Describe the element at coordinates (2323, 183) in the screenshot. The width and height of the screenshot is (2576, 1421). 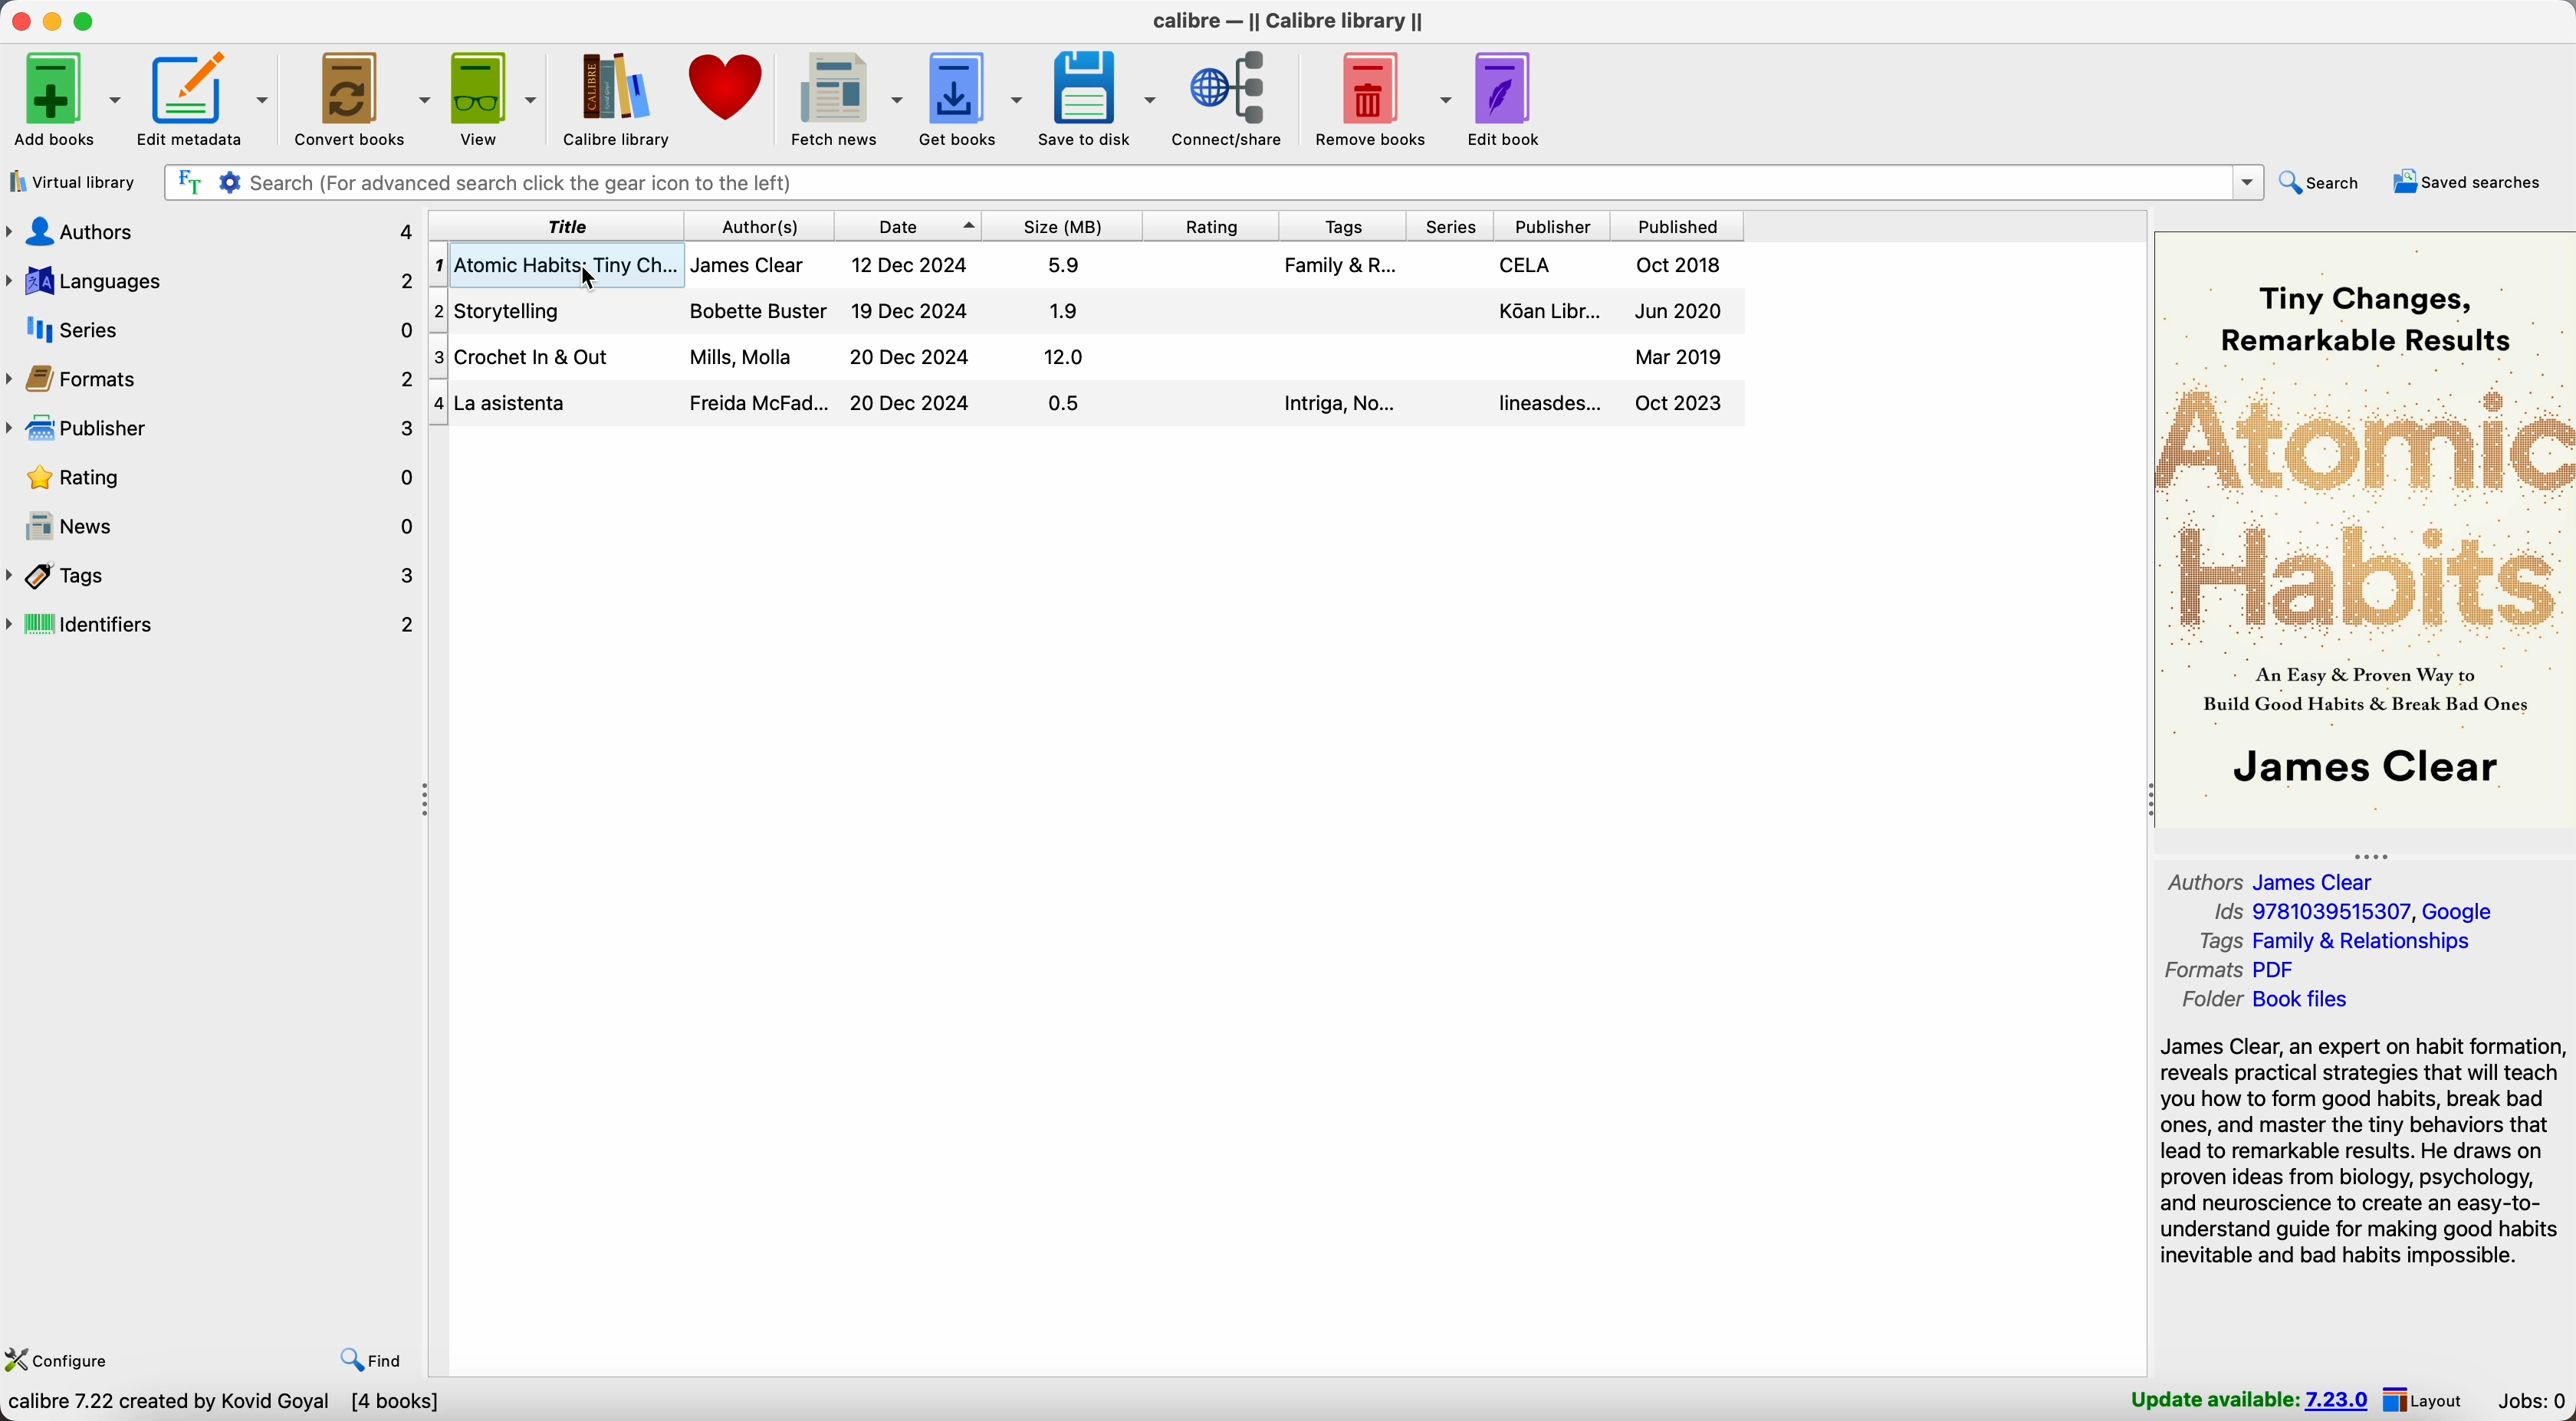
I see `search` at that location.